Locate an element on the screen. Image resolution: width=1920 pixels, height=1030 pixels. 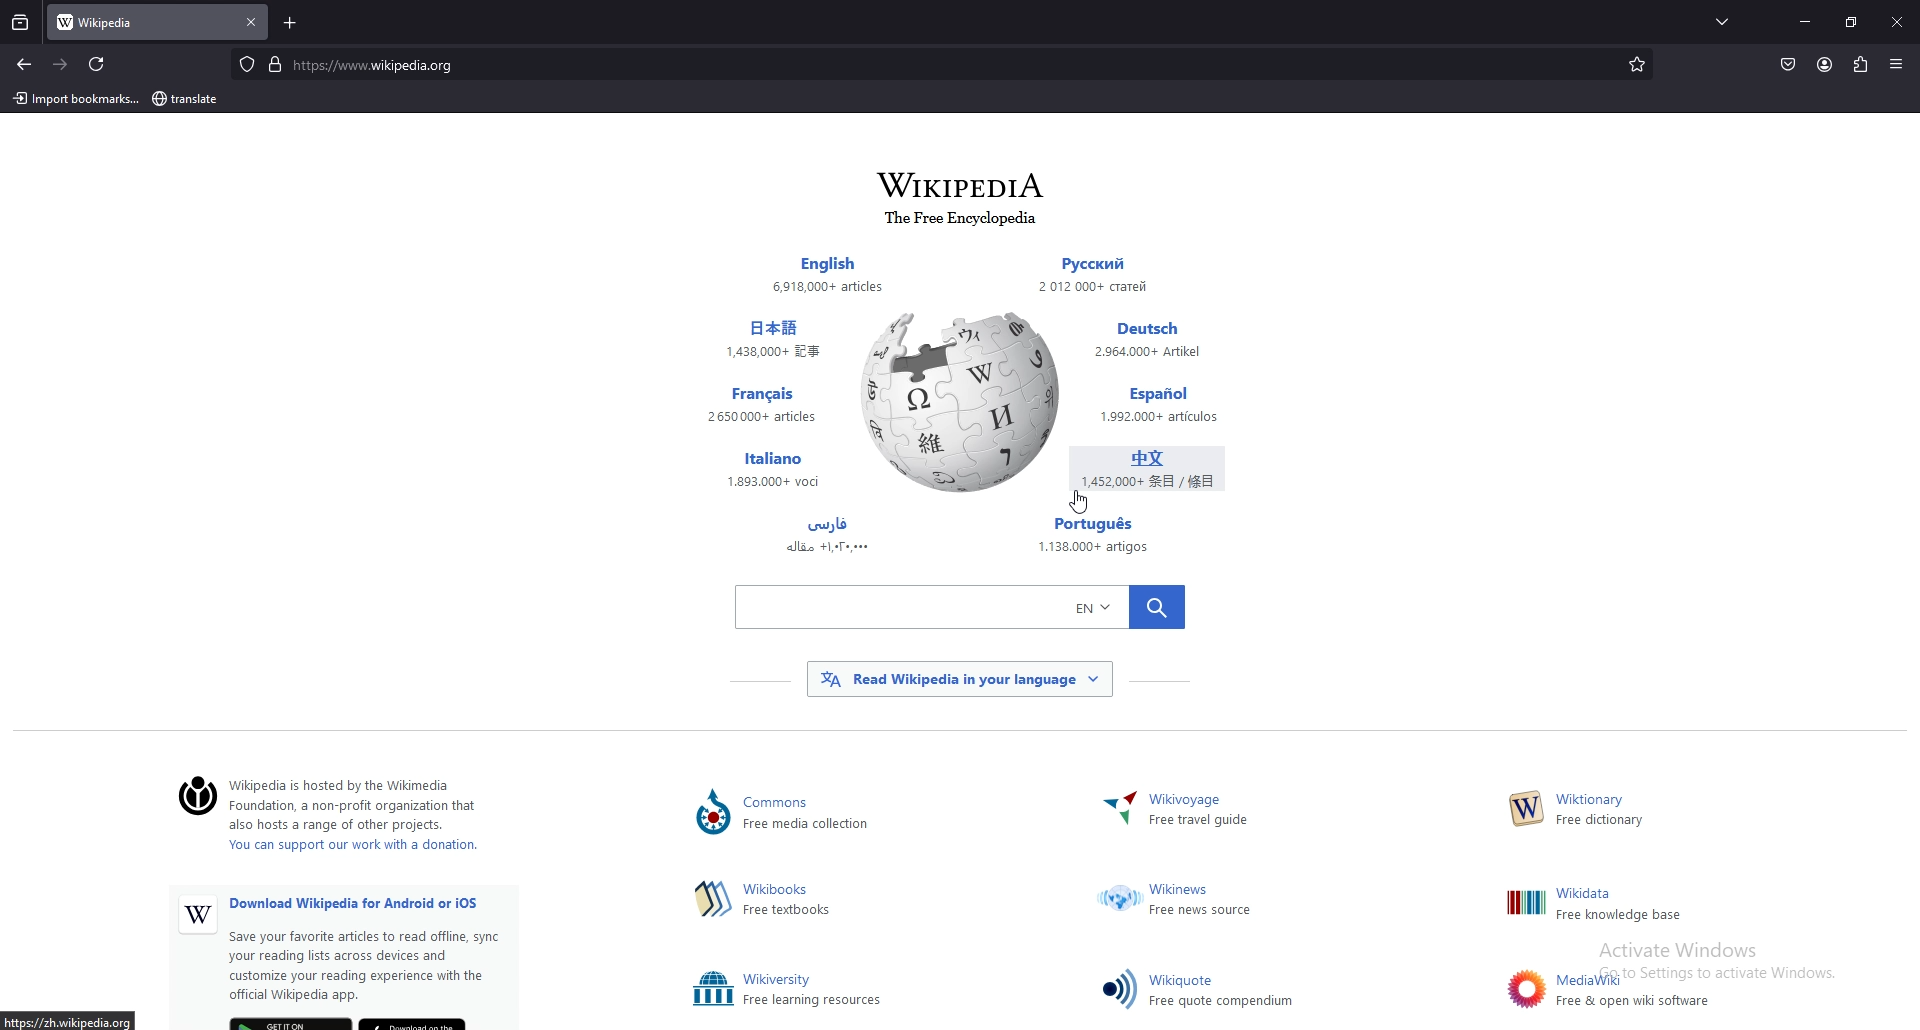
 is located at coordinates (759, 407).